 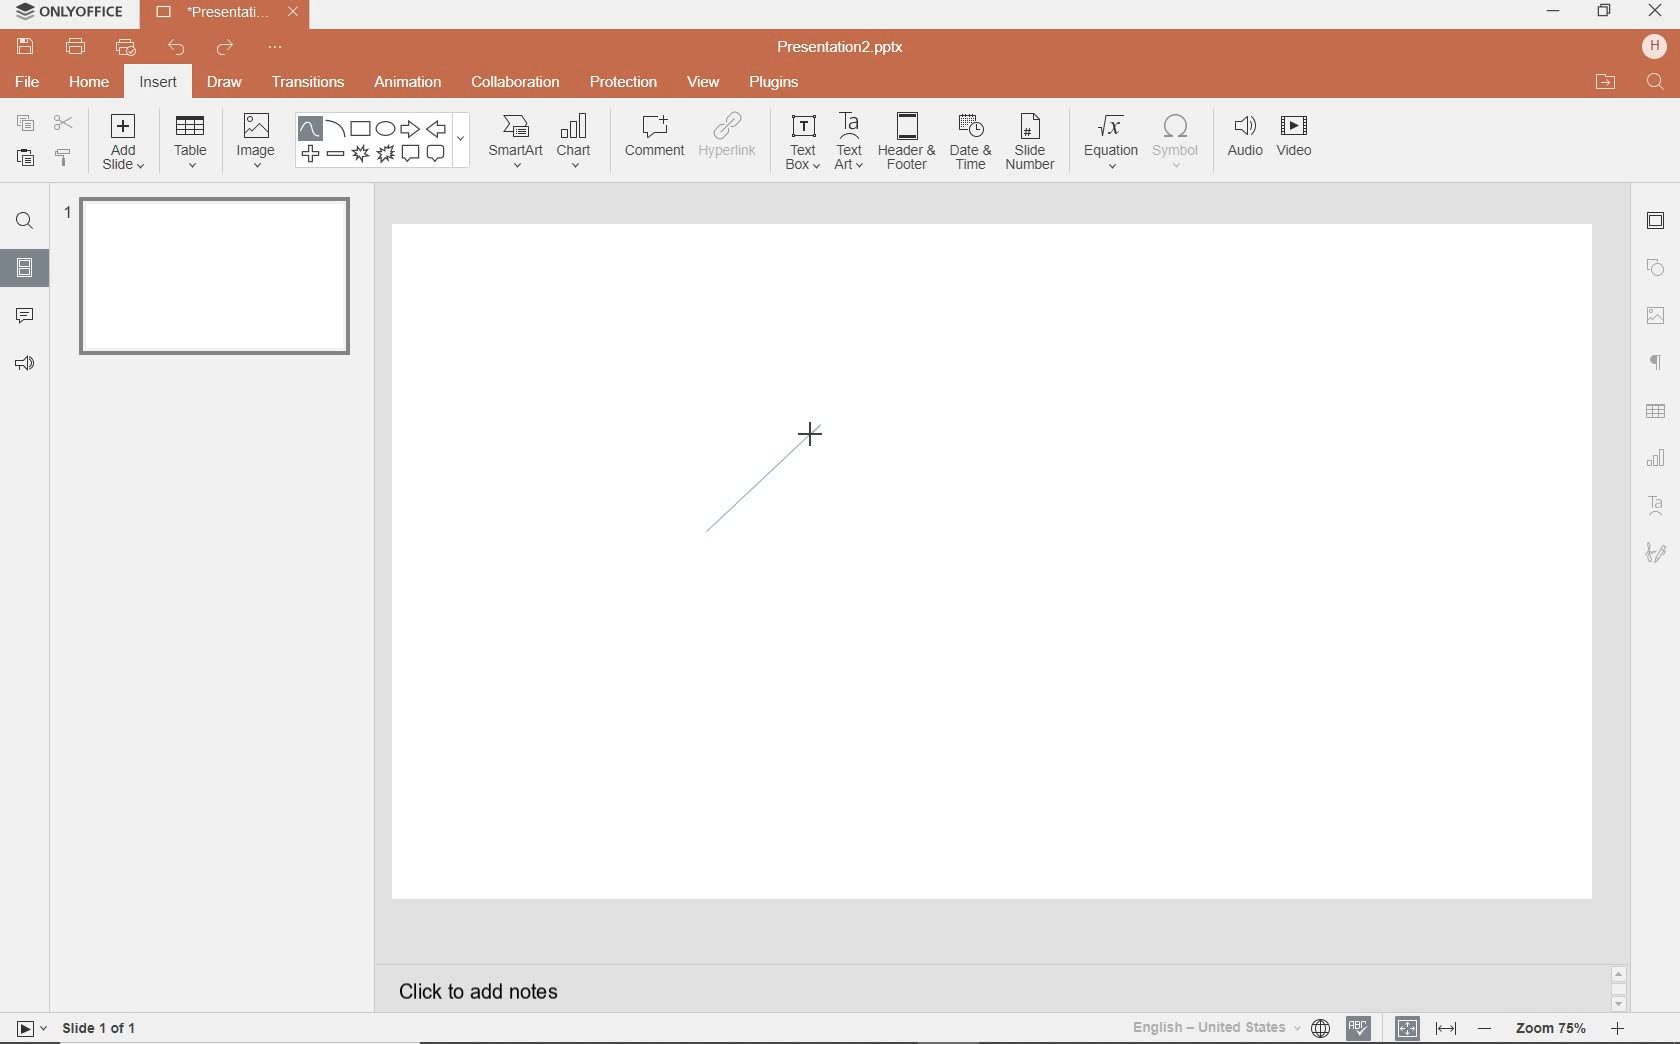 What do you see at coordinates (971, 145) in the screenshot?
I see `DATE & TIME` at bounding box center [971, 145].